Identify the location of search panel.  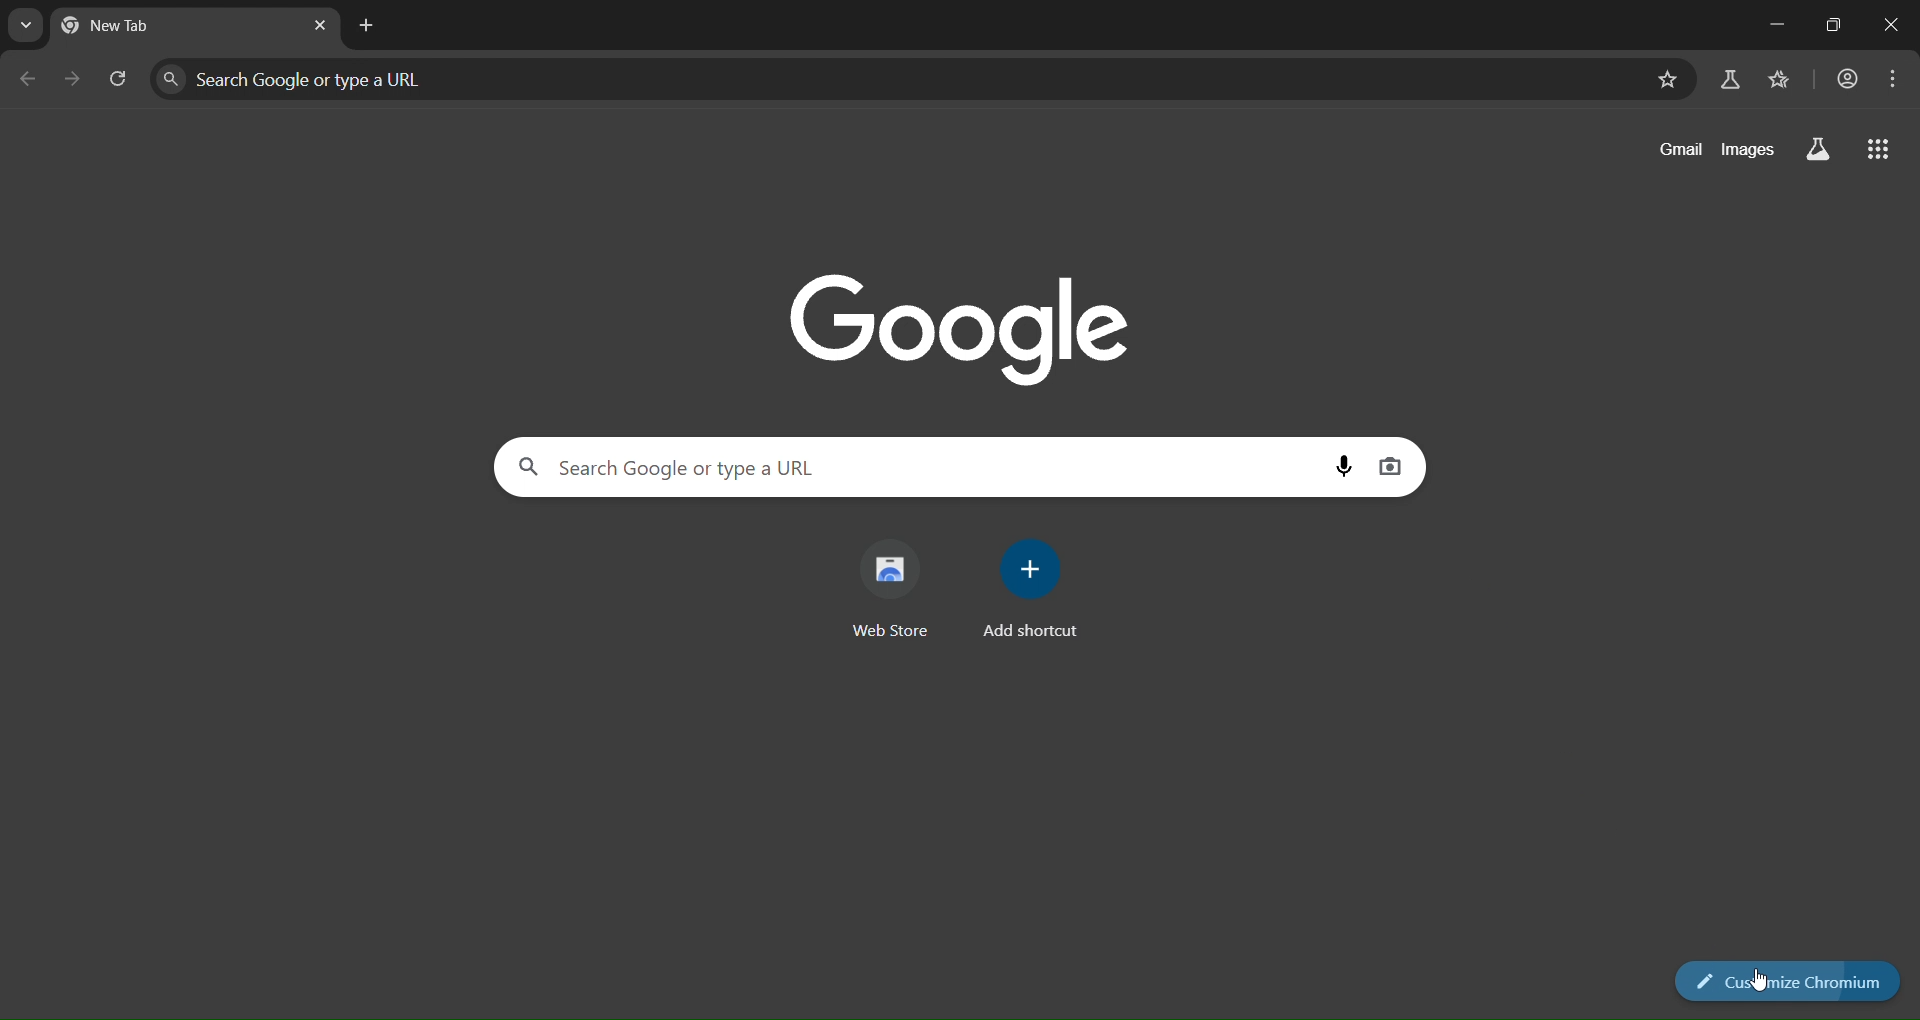
(720, 468).